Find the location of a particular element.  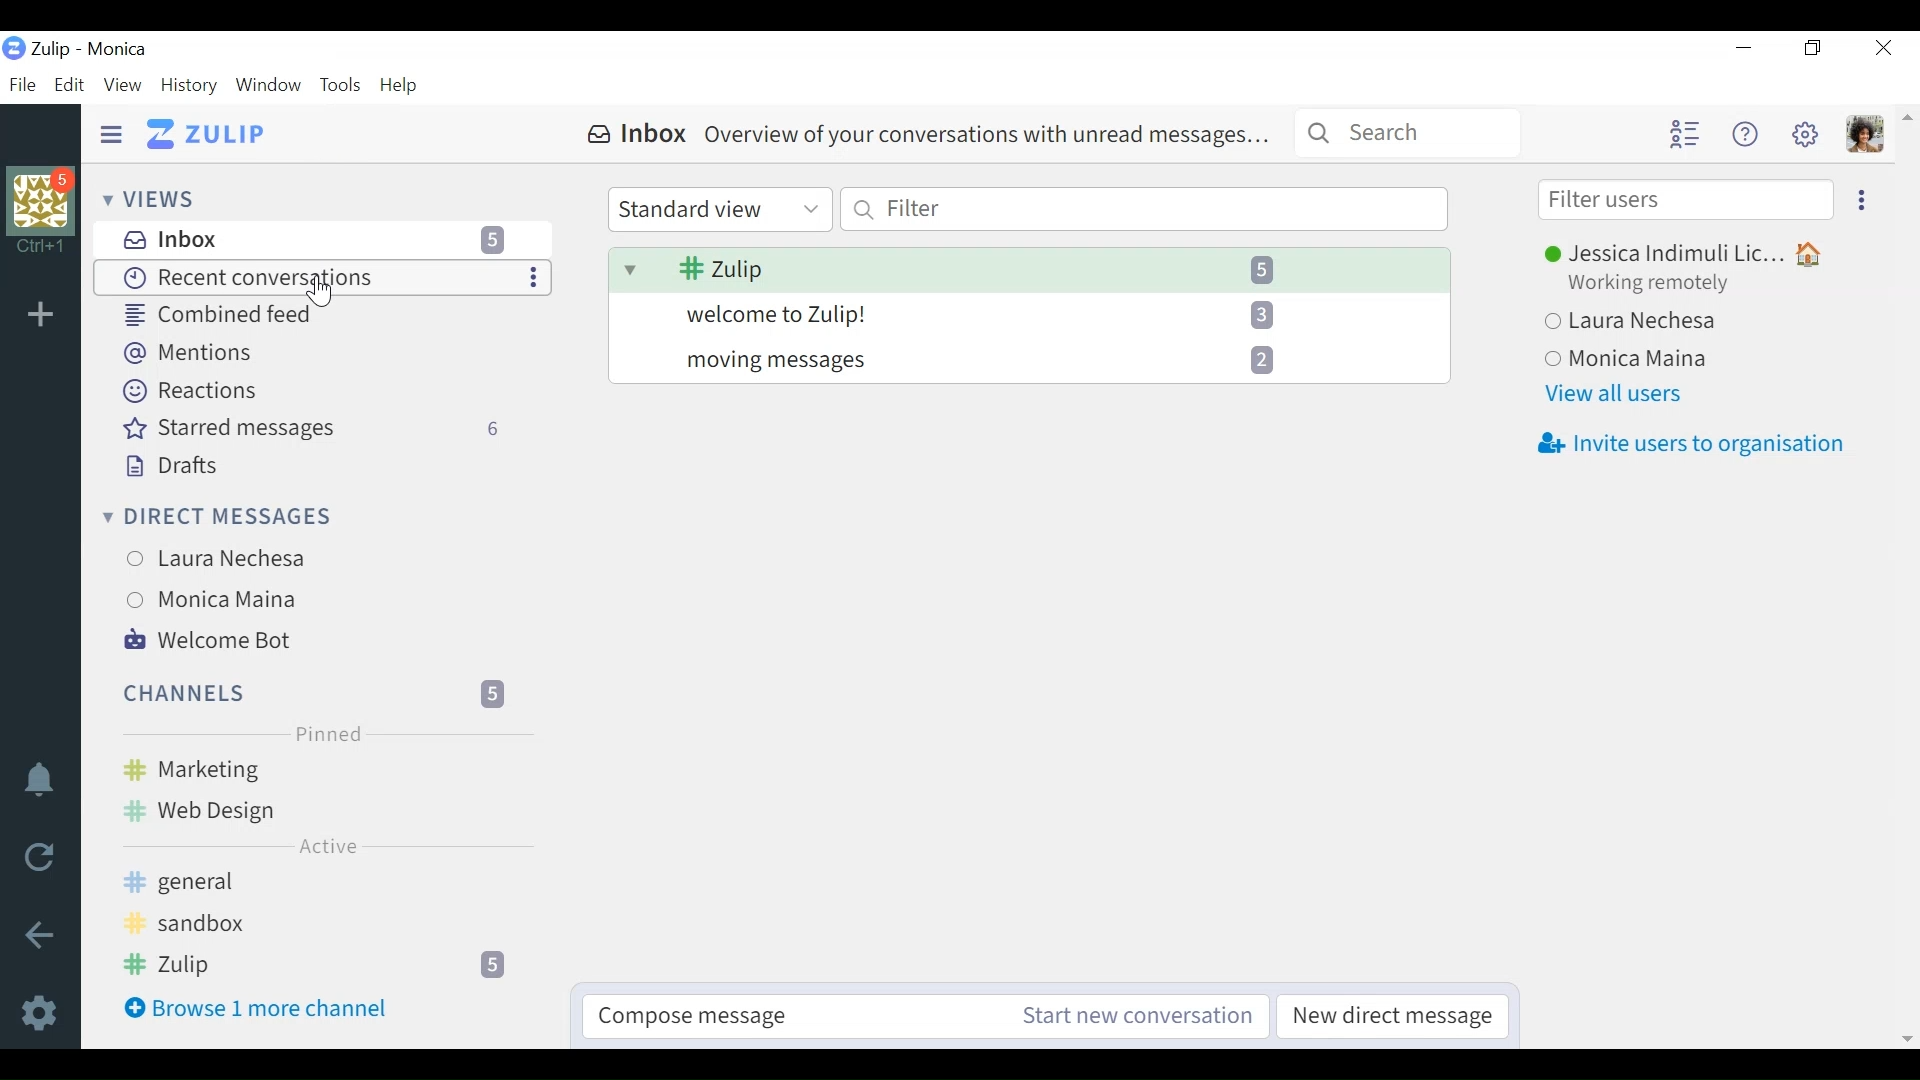

Pinned is located at coordinates (328, 733).